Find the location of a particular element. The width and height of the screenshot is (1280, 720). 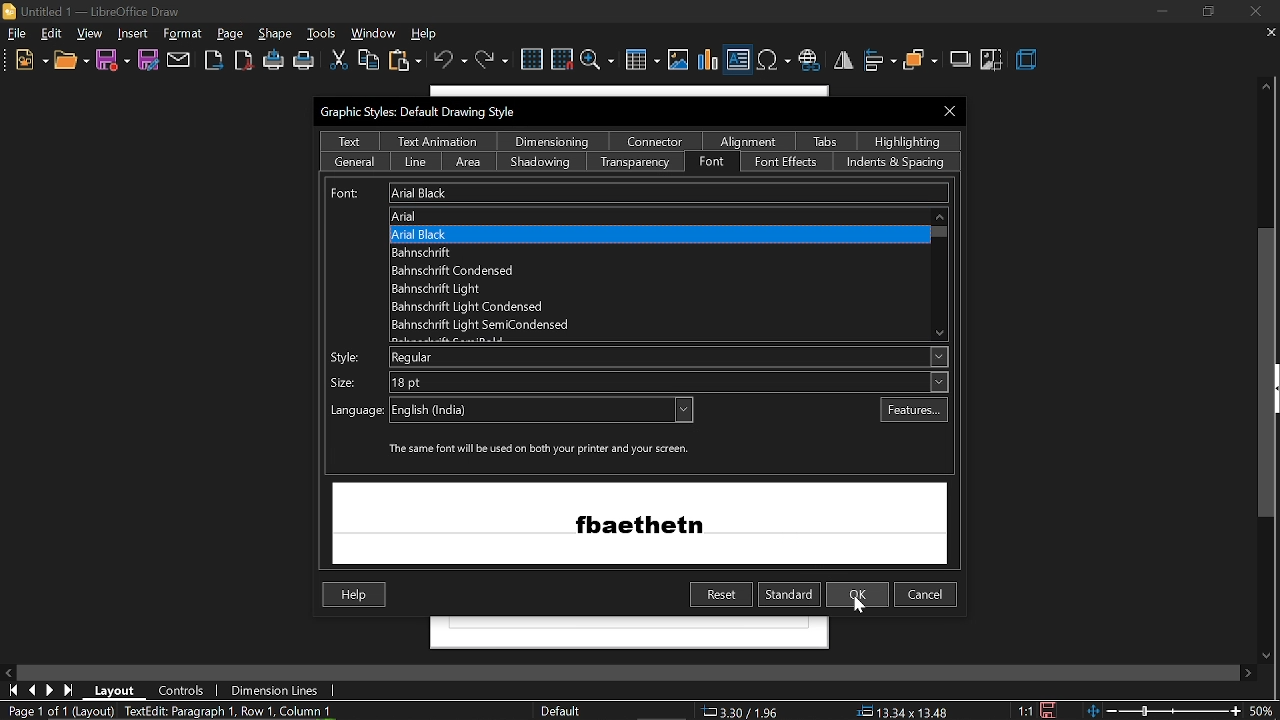

connector is located at coordinates (654, 141).